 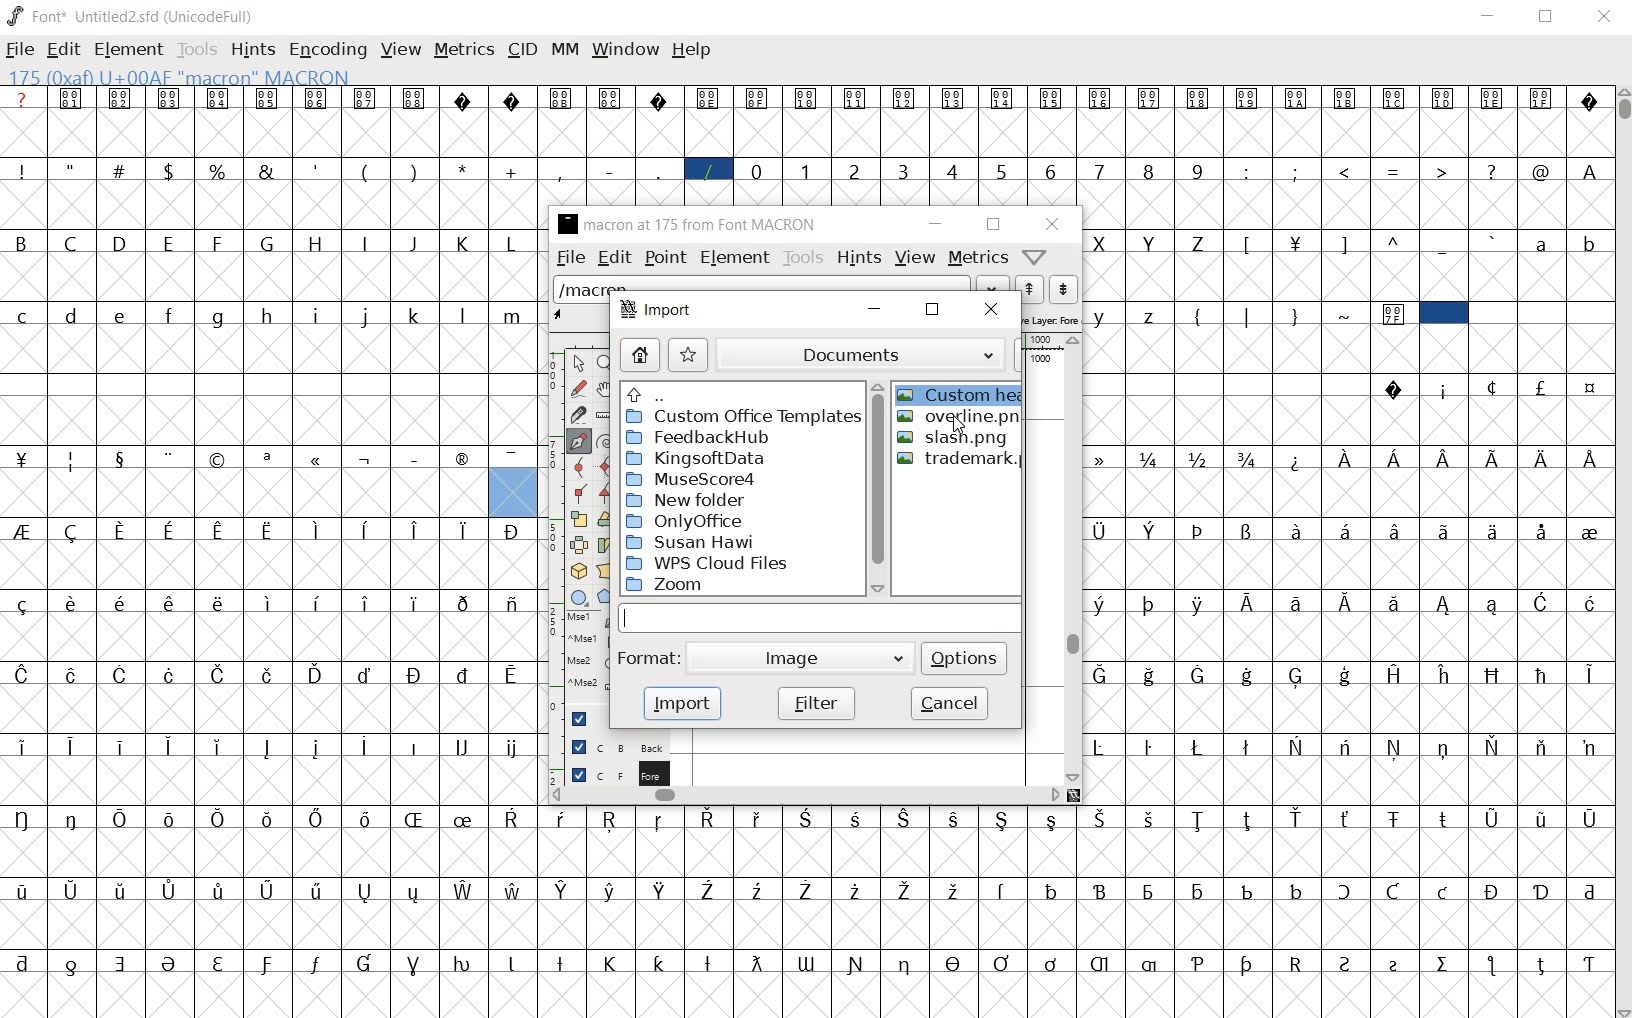 What do you see at coordinates (994, 225) in the screenshot?
I see `maximize` at bounding box center [994, 225].